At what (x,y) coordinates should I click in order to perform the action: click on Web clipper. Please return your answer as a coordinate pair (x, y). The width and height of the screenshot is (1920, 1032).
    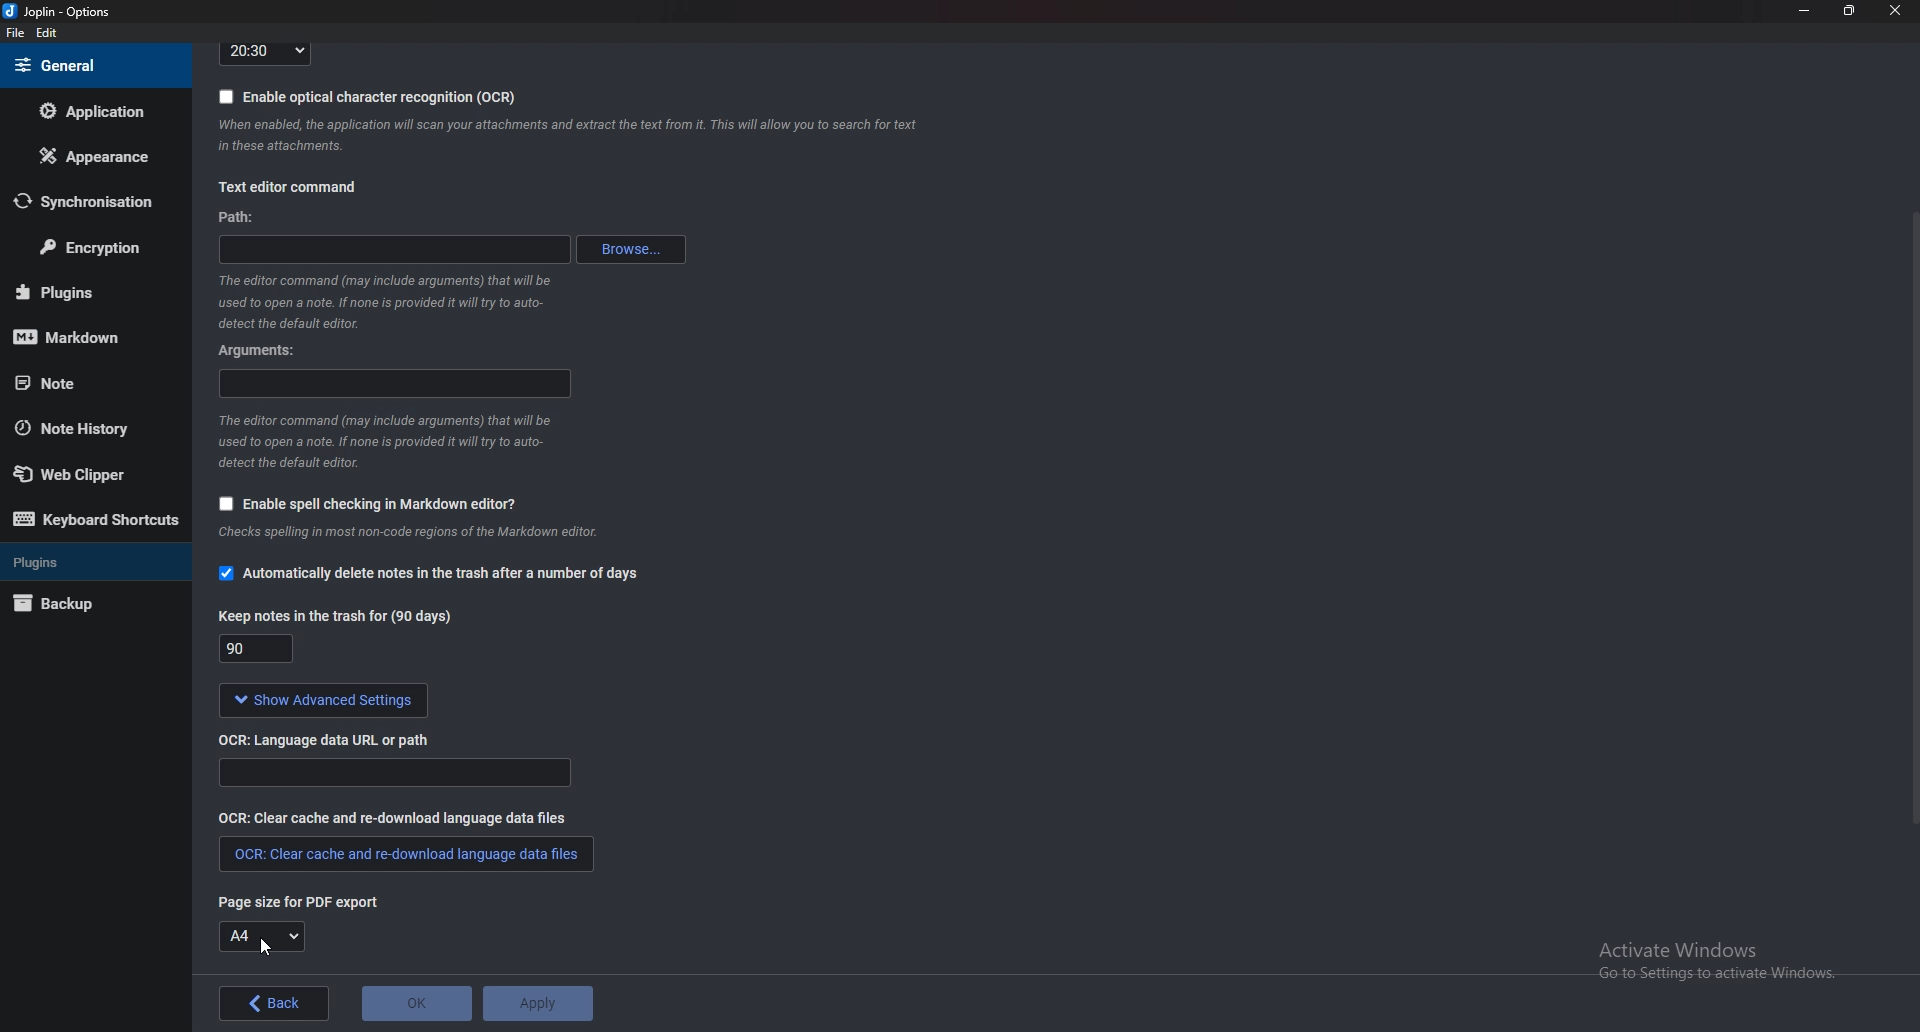
    Looking at the image, I should click on (89, 475).